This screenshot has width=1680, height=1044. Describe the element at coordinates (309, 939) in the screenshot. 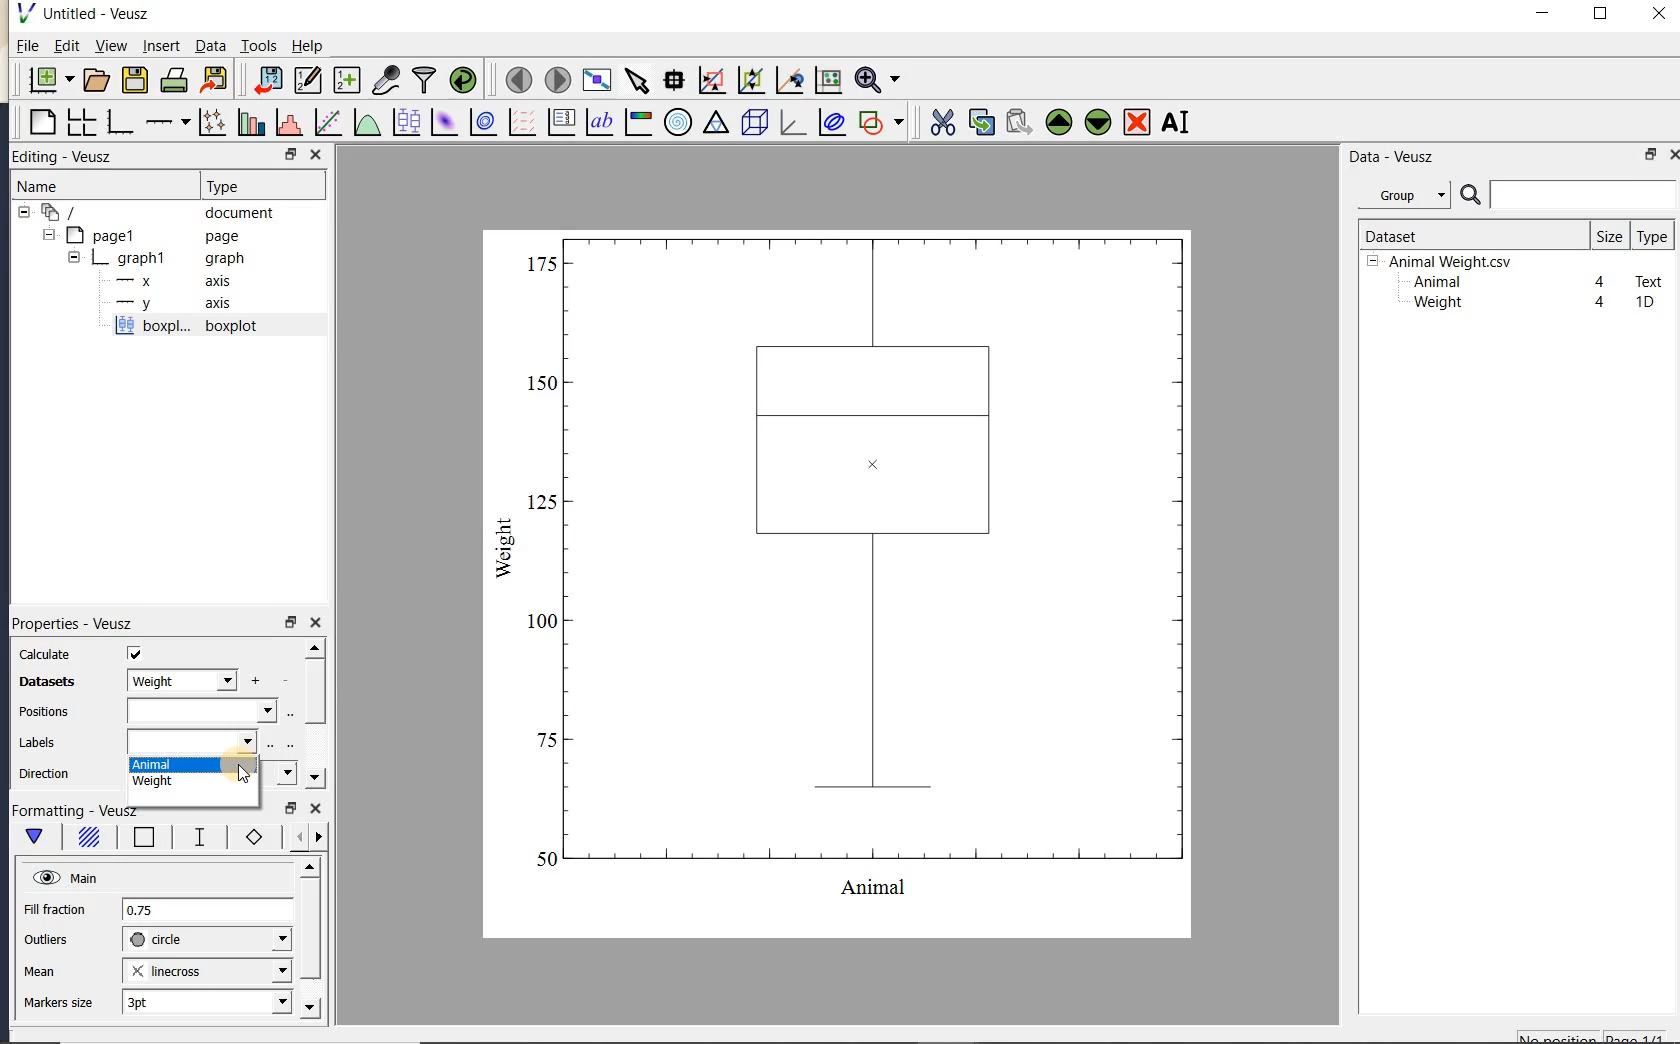

I see `scrollbar` at that location.